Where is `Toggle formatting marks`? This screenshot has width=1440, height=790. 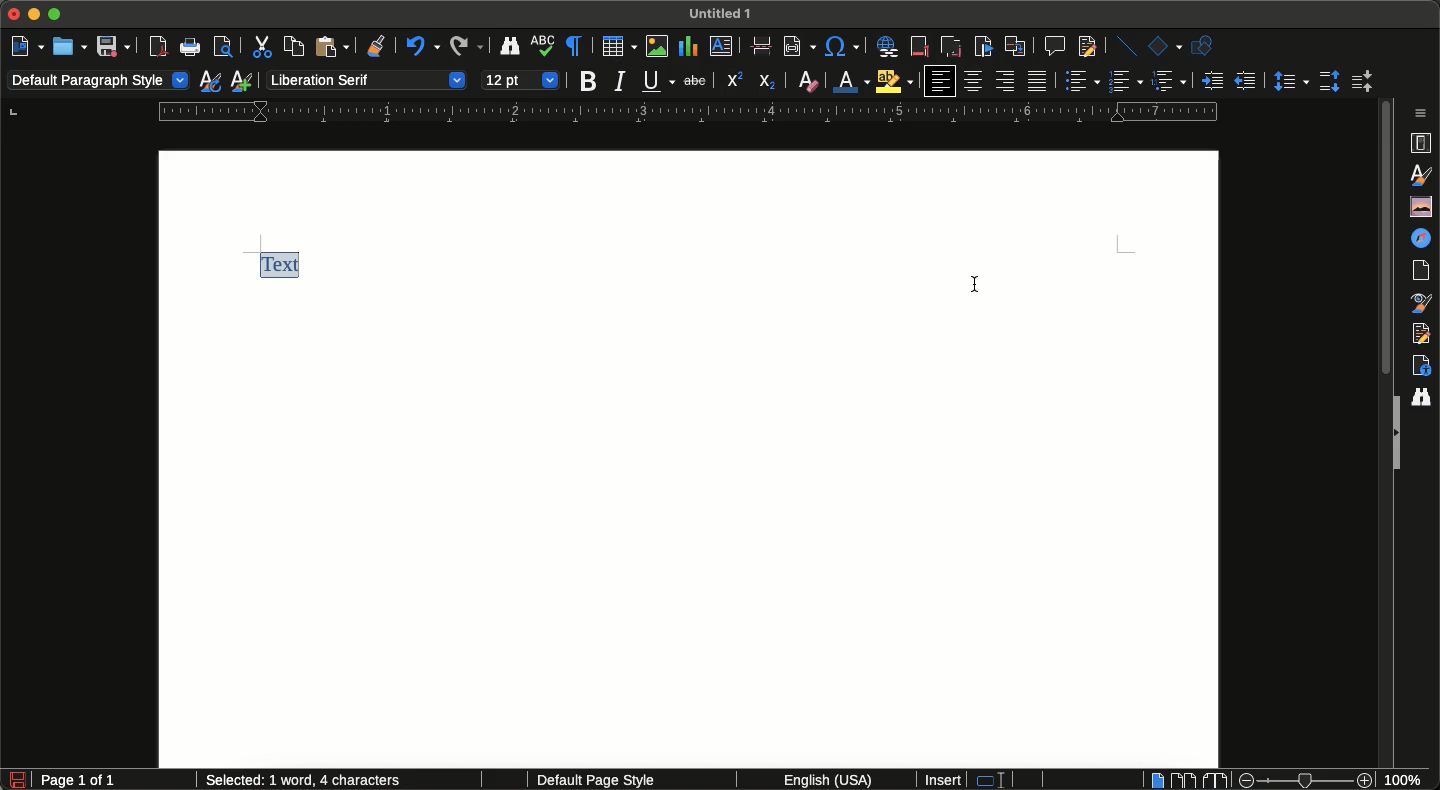
Toggle formatting marks is located at coordinates (576, 46).